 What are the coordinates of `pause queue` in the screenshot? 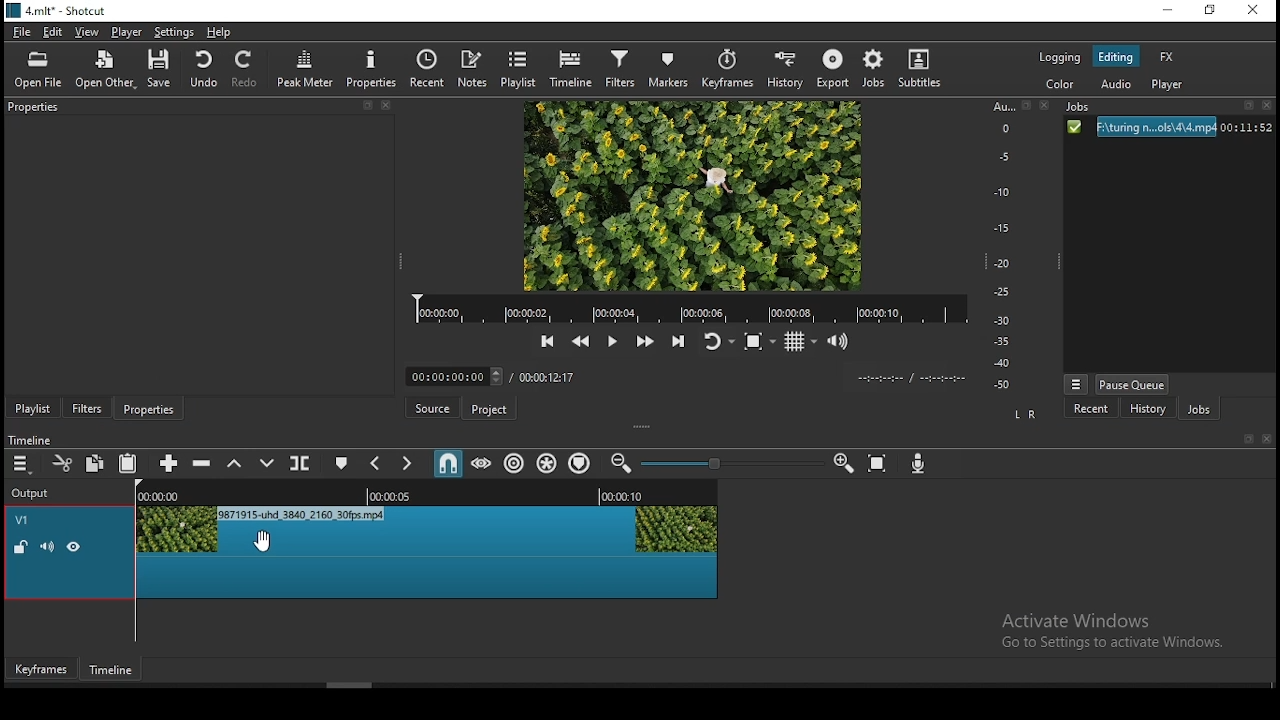 It's located at (1134, 384).